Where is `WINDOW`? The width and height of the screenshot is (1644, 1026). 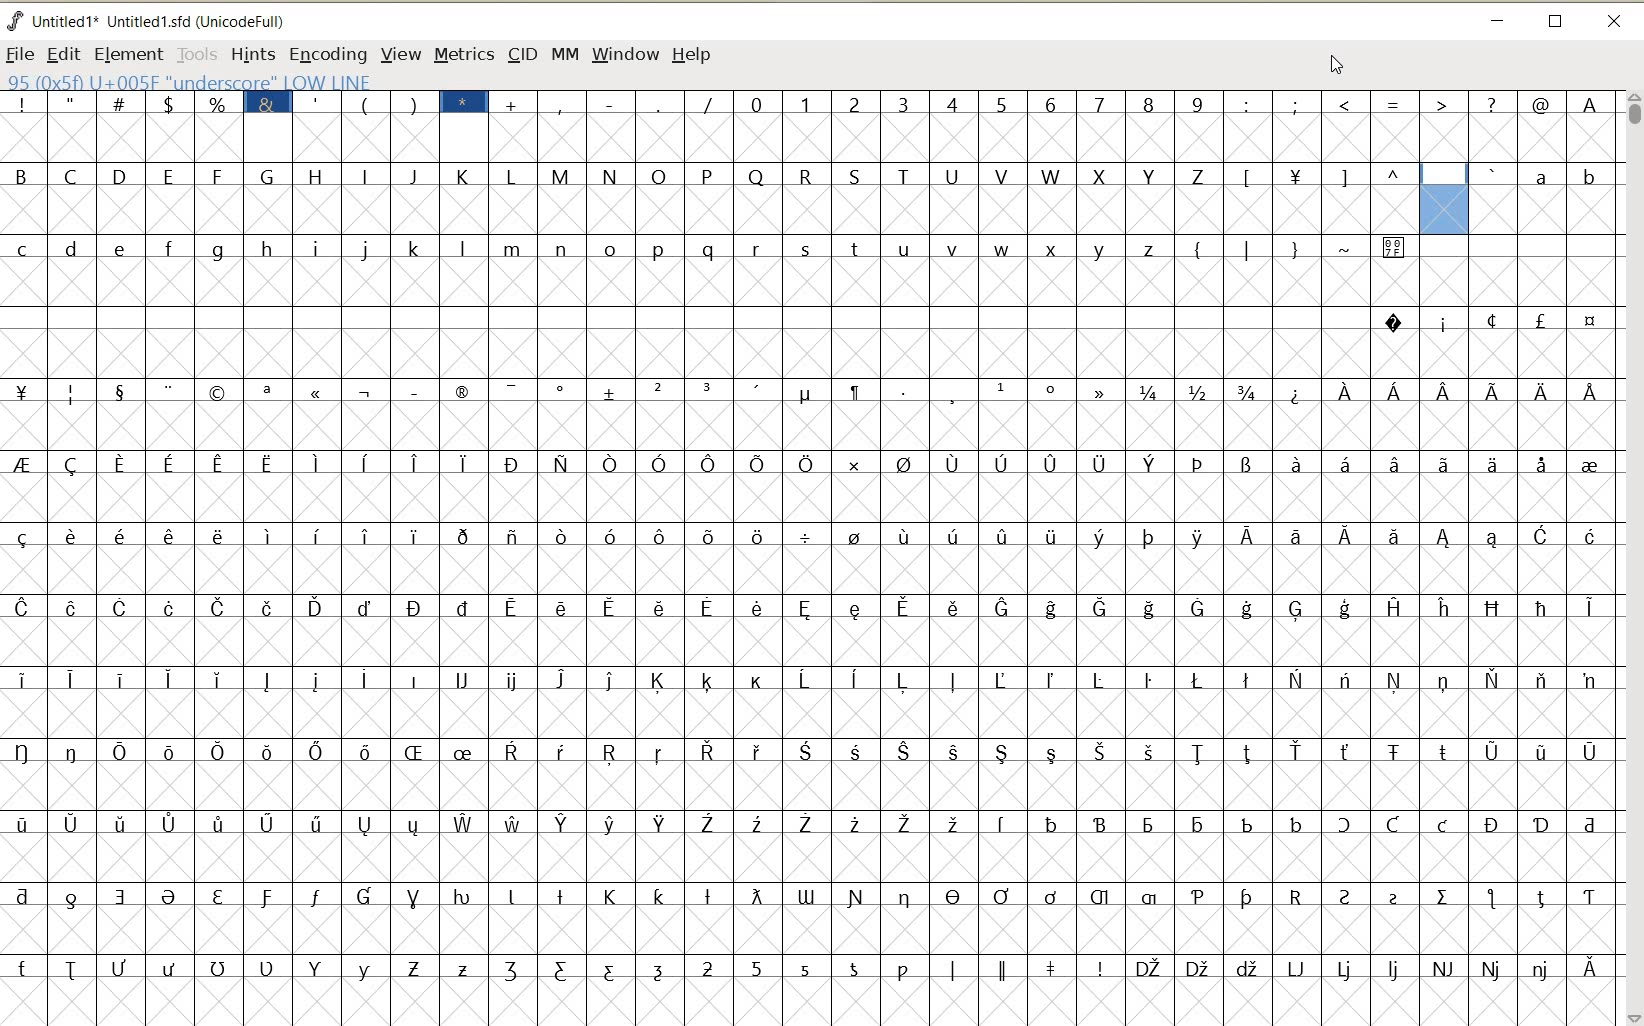
WINDOW is located at coordinates (626, 56).